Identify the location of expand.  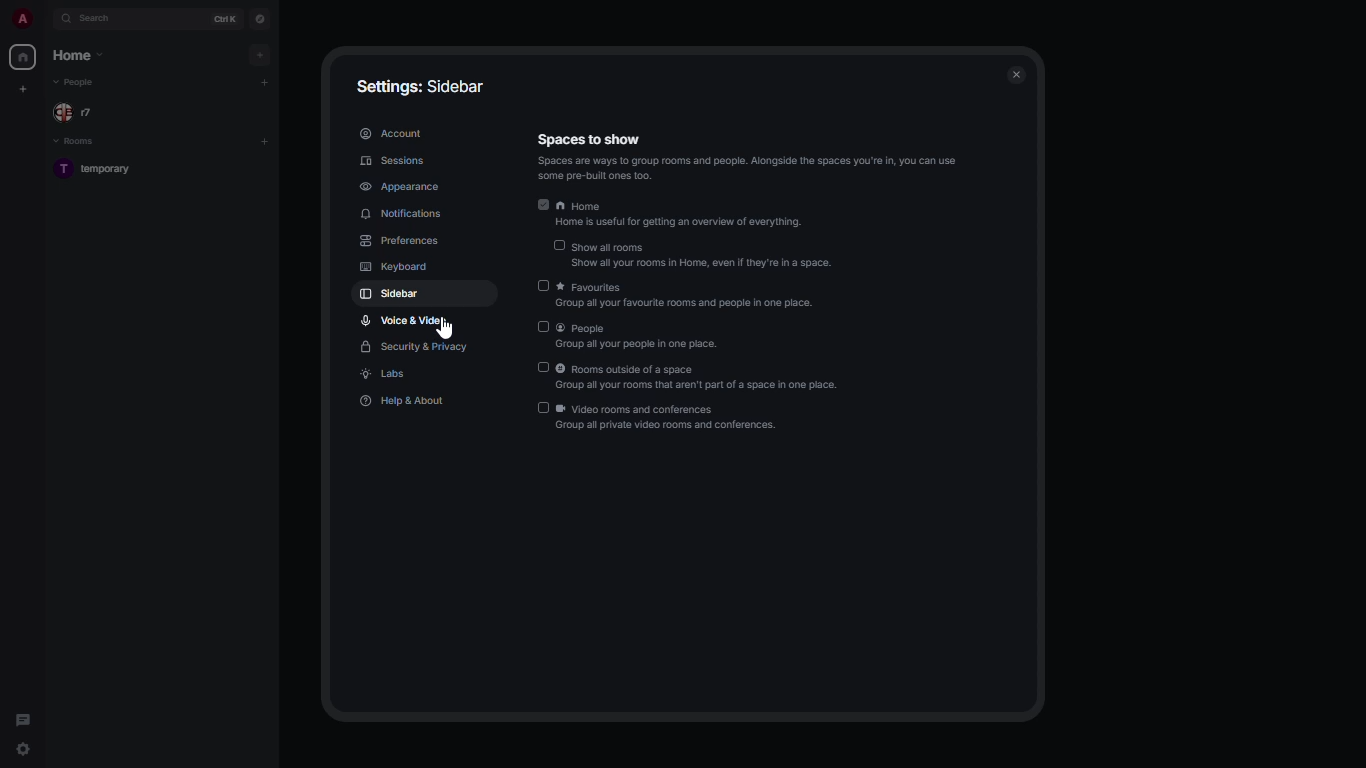
(45, 18).